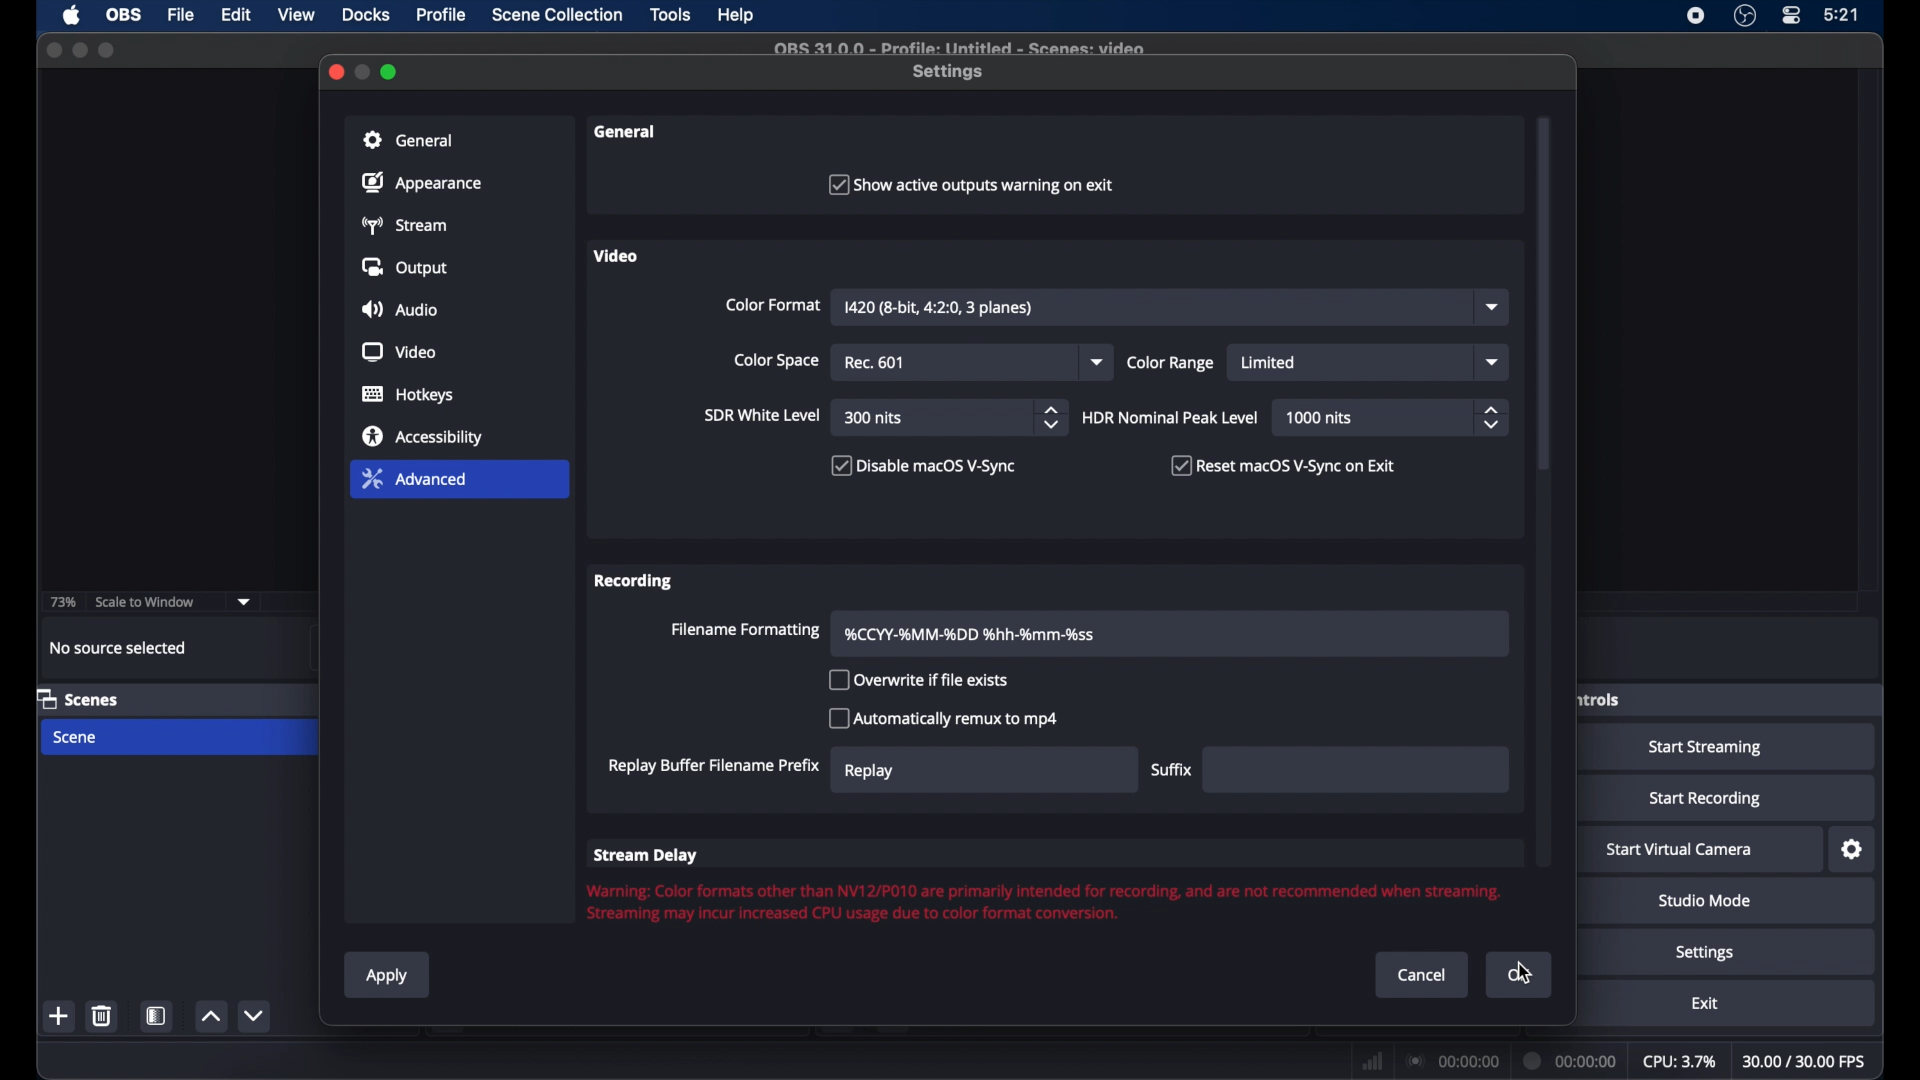 This screenshot has width=1920, height=1080. What do you see at coordinates (1099, 363) in the screenshot?
I see `dropdown` at bounding box center [1099, 363].